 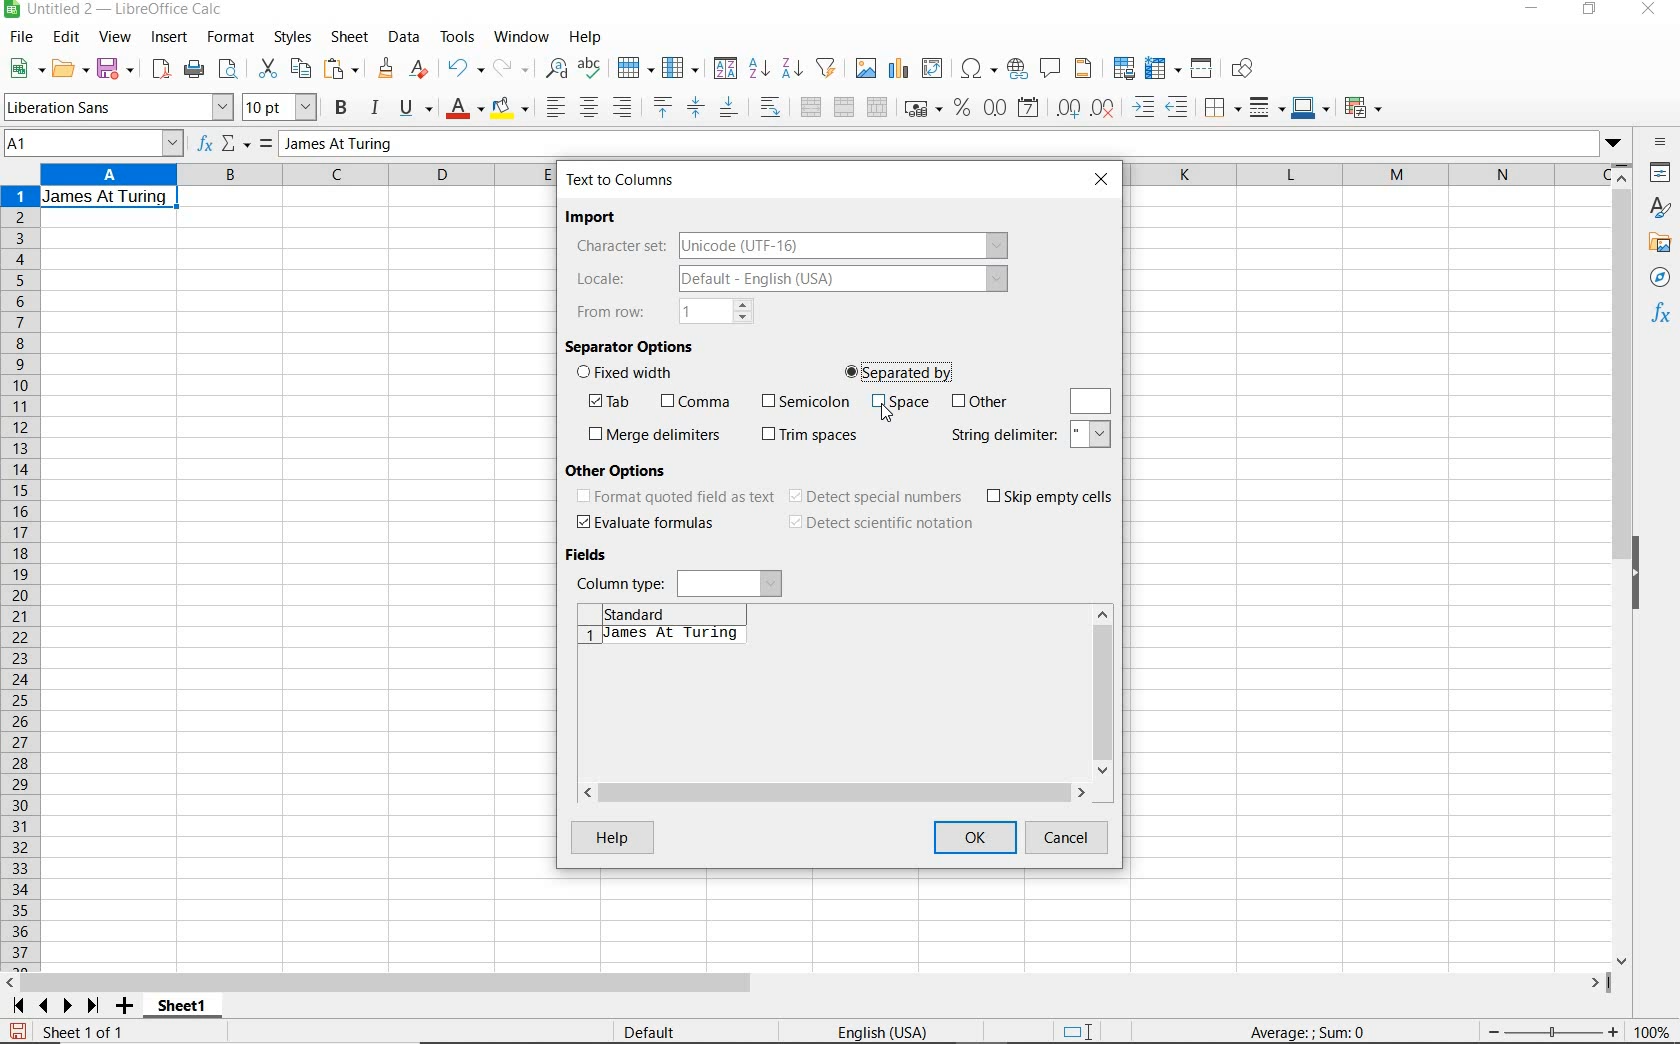 I want to click on view, so click(x=115, y=37).